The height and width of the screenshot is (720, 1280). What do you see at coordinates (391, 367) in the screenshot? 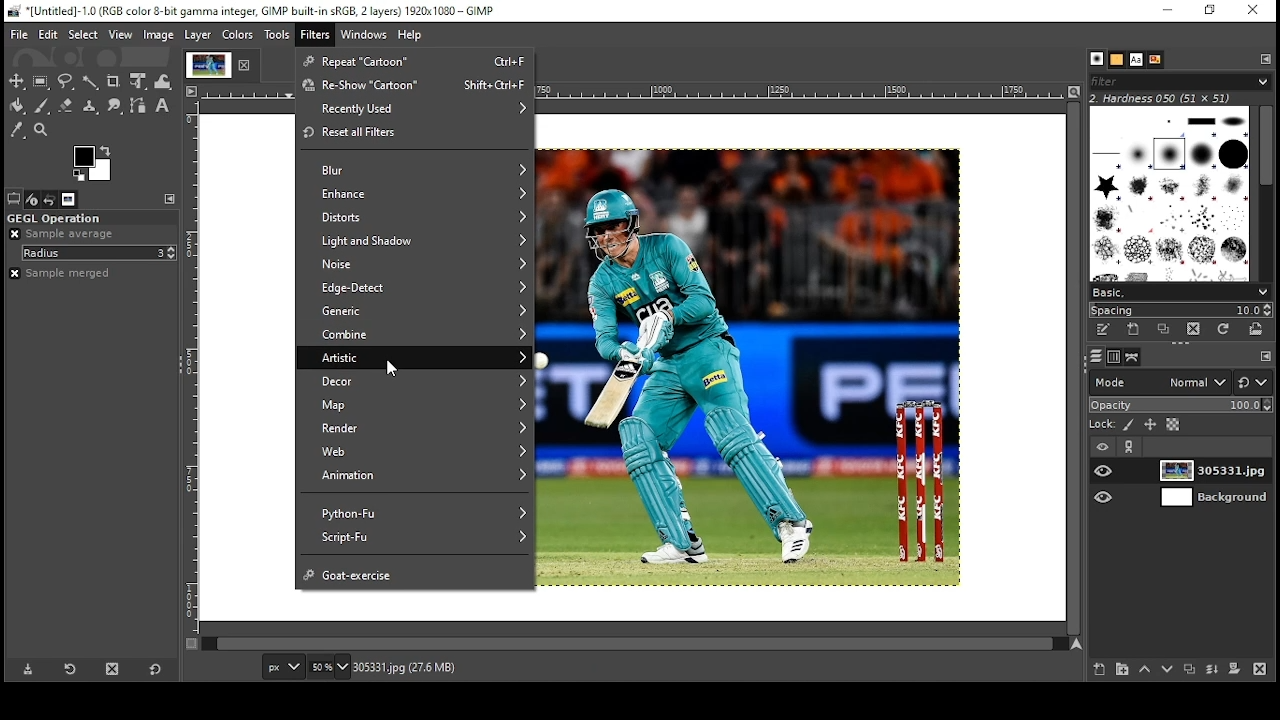
I see `mouse pointer` at bounding box center [391, 367].